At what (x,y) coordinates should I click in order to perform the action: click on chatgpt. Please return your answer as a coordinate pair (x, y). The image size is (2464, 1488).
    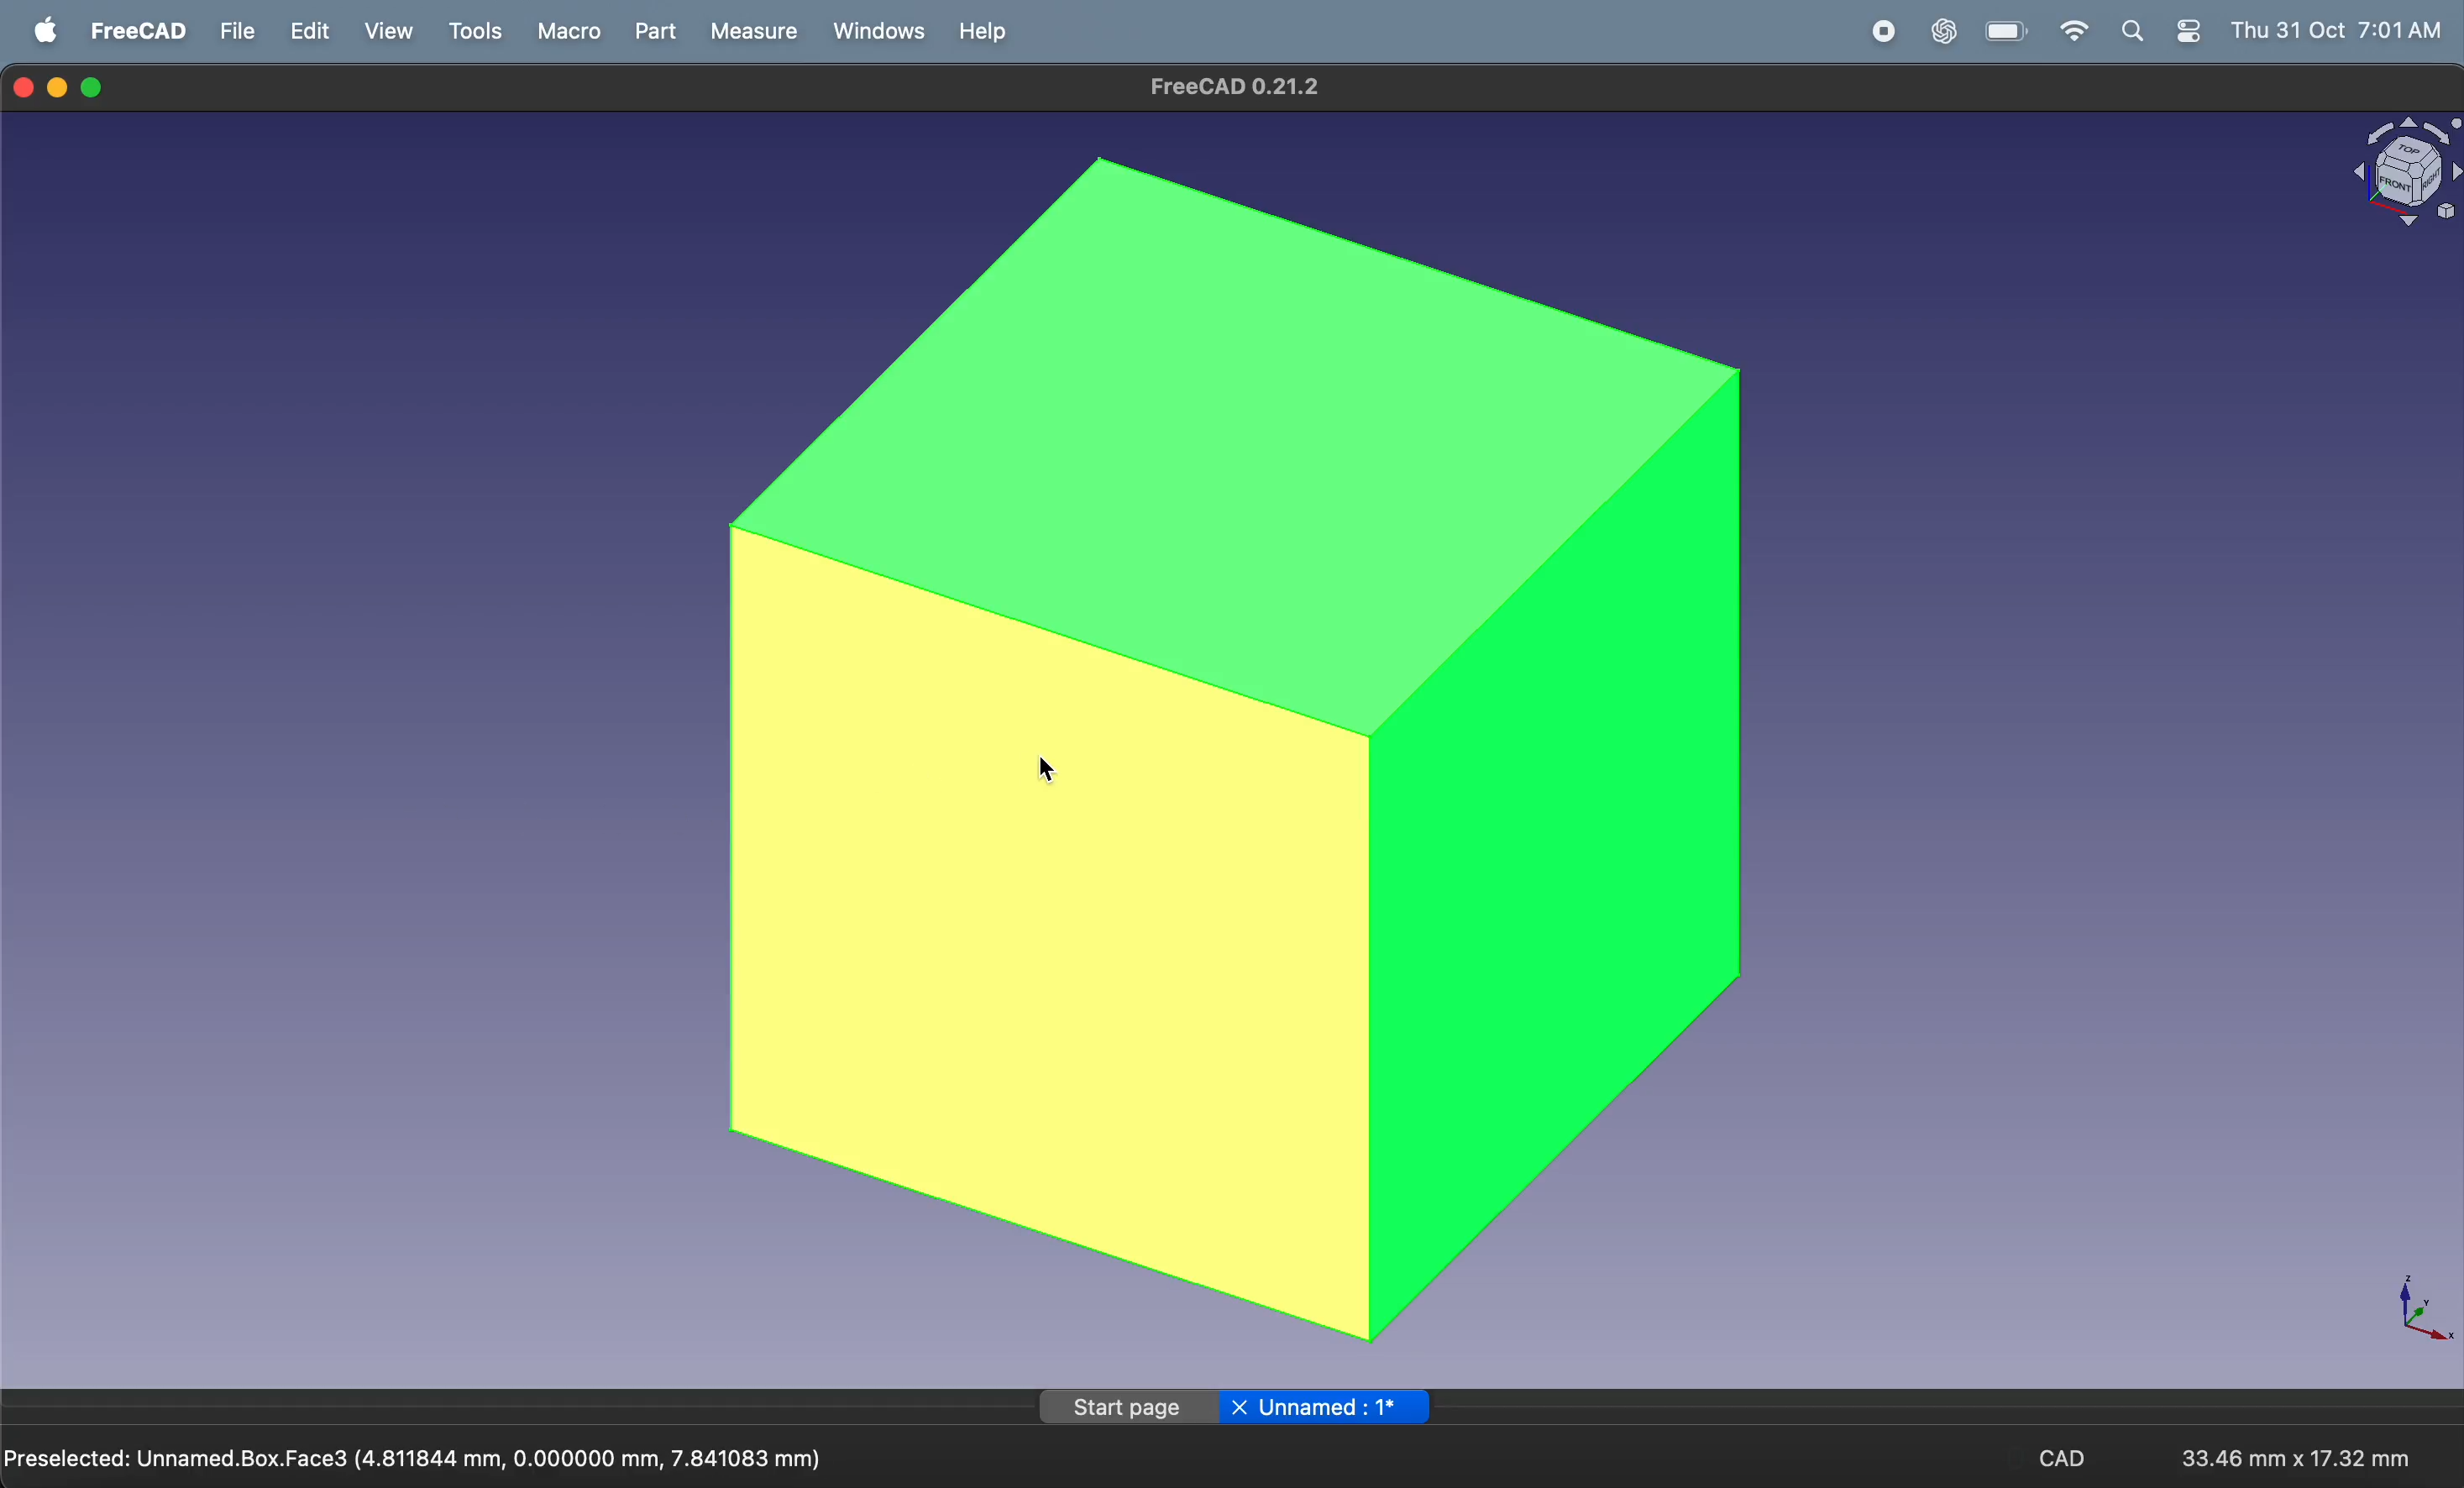
    Looking at the image, I should click on (1942, 33).